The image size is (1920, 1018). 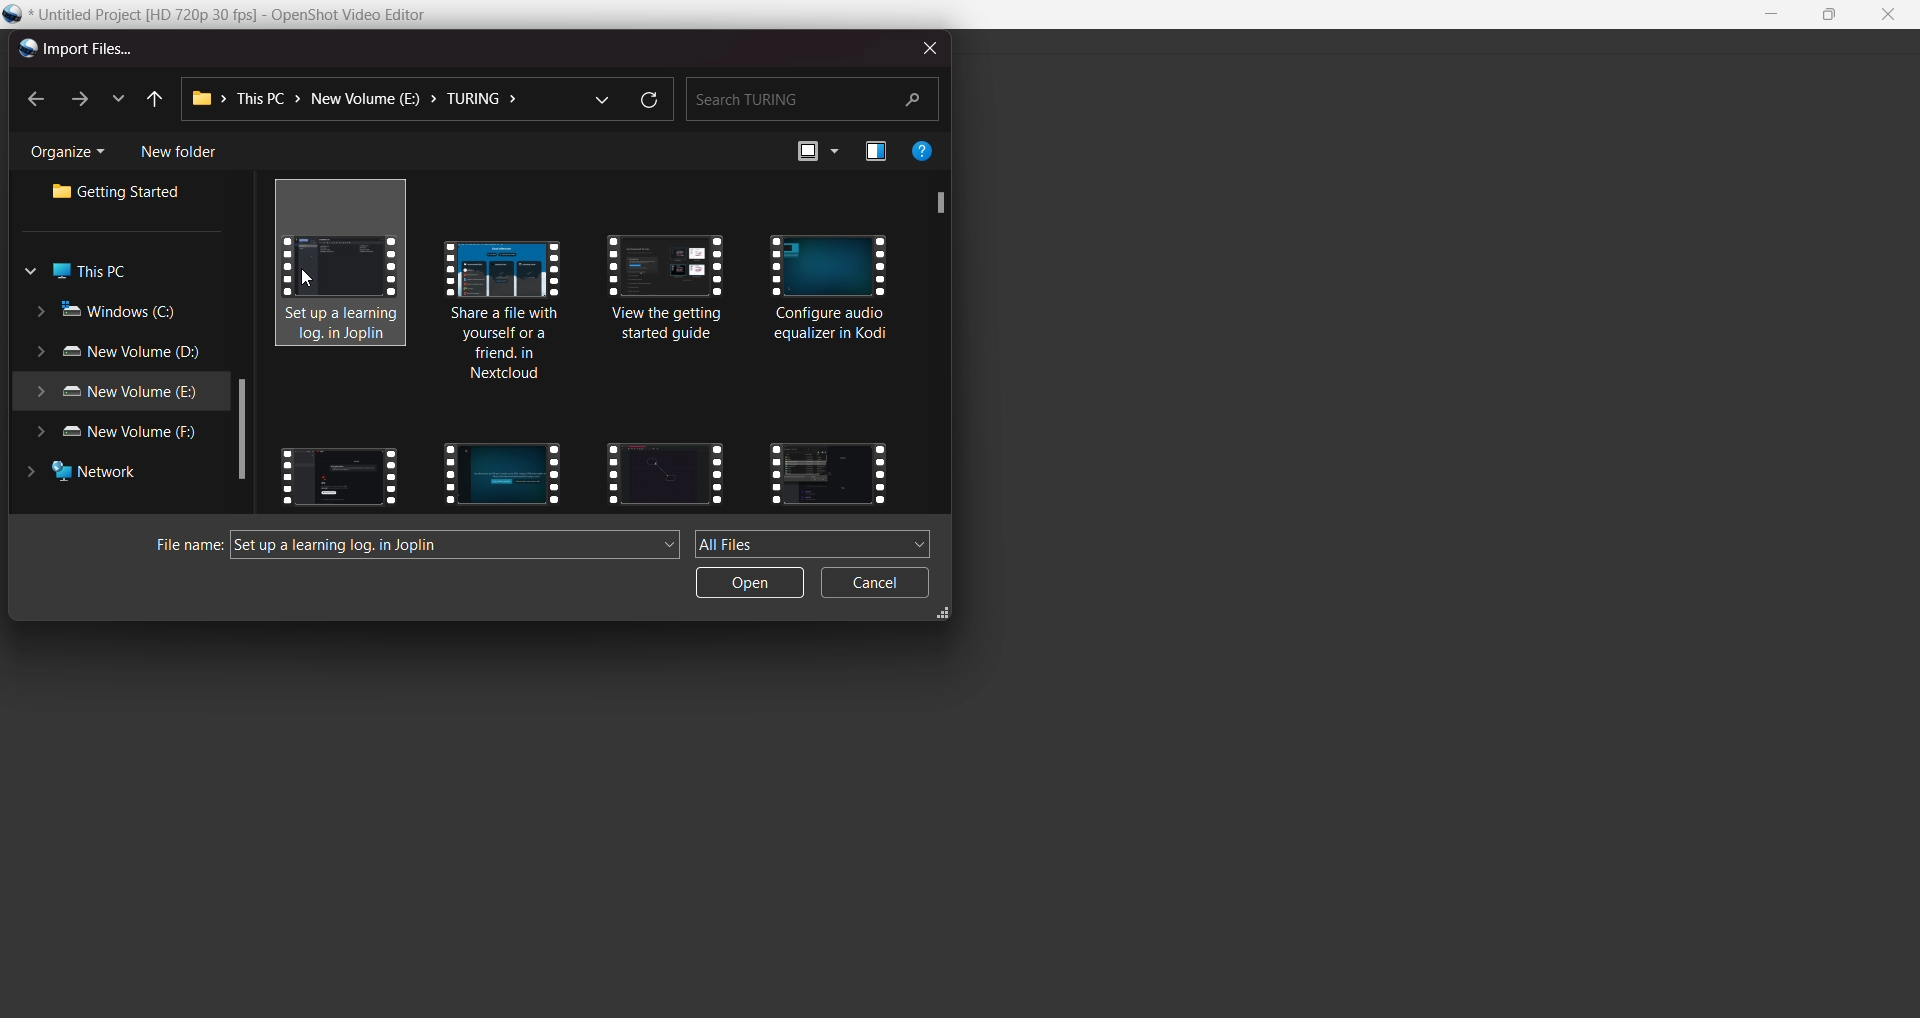 What do you see at coordinates (116, 96) in the screenshot?
I see `list` at bounding box center [116, 96].